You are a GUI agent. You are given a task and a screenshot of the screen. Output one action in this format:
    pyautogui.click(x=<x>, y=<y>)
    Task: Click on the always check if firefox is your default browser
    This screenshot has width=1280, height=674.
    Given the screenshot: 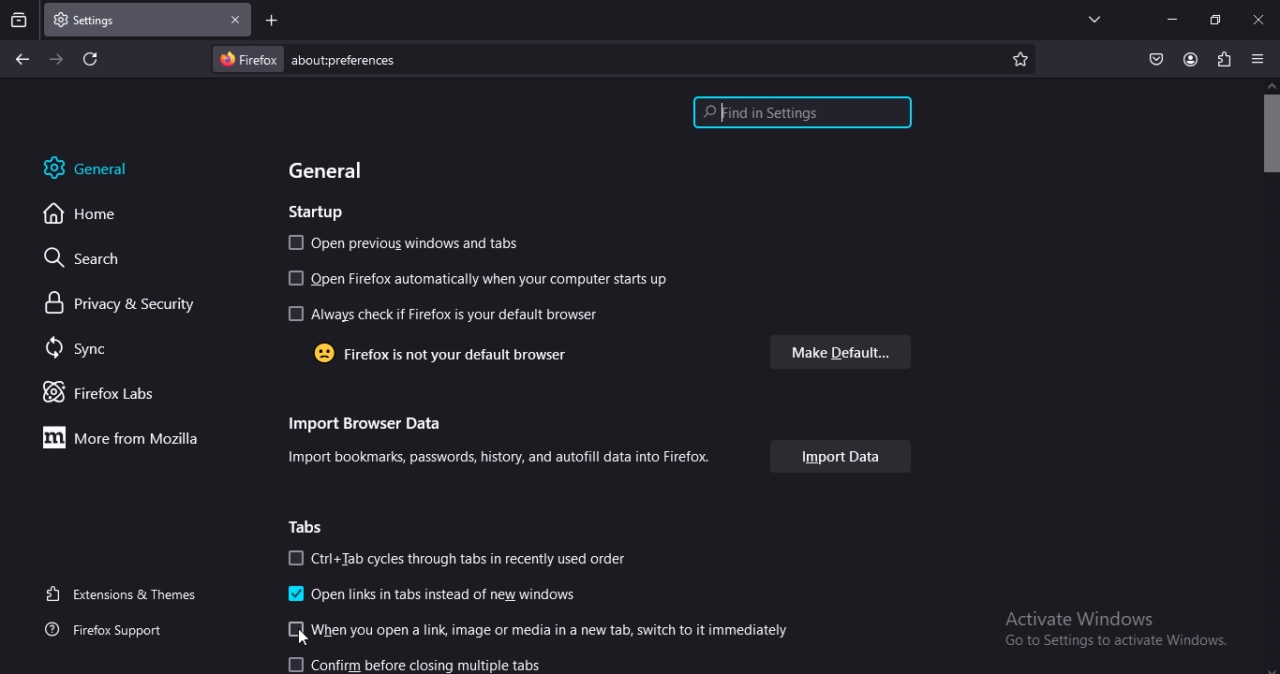 What is the action you would take?
    pyautogui.click(x=448, y=314)
    